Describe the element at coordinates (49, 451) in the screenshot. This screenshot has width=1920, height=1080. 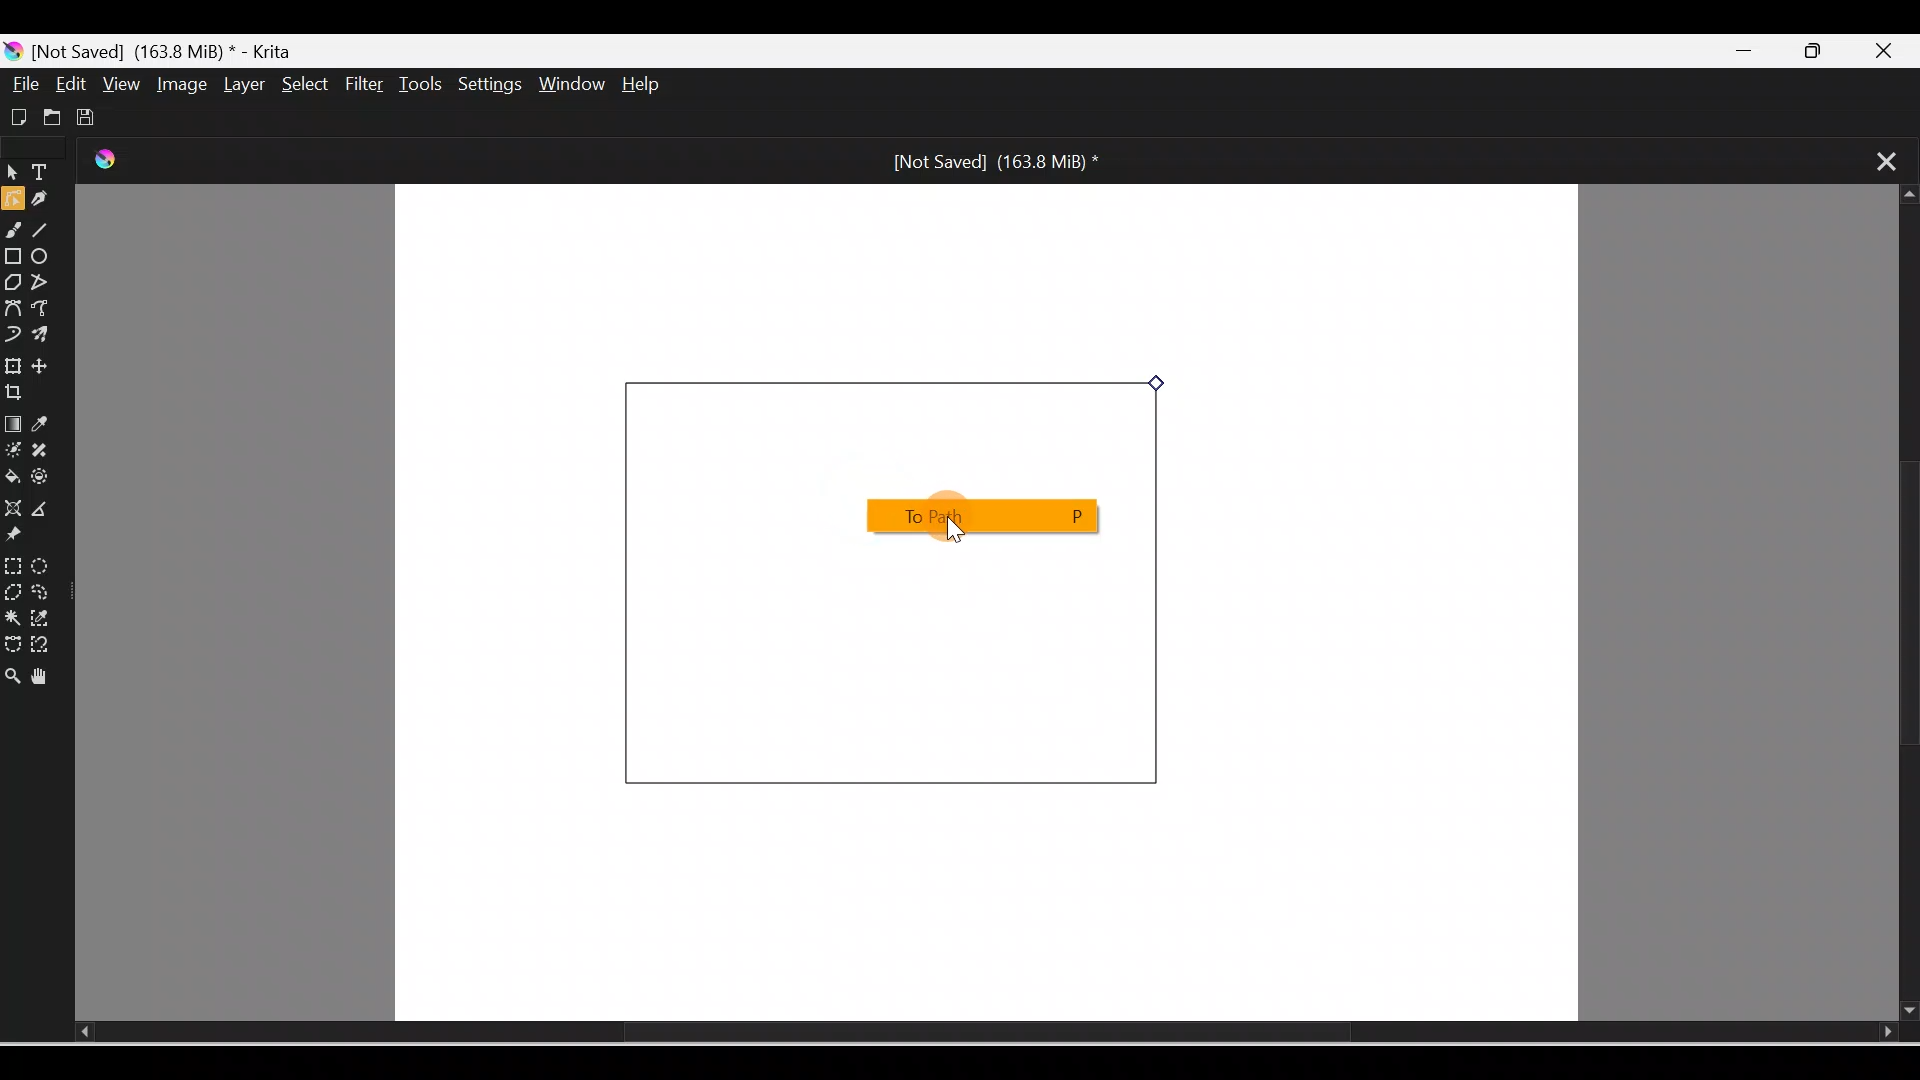
I see `Smart patch tool` at that location.